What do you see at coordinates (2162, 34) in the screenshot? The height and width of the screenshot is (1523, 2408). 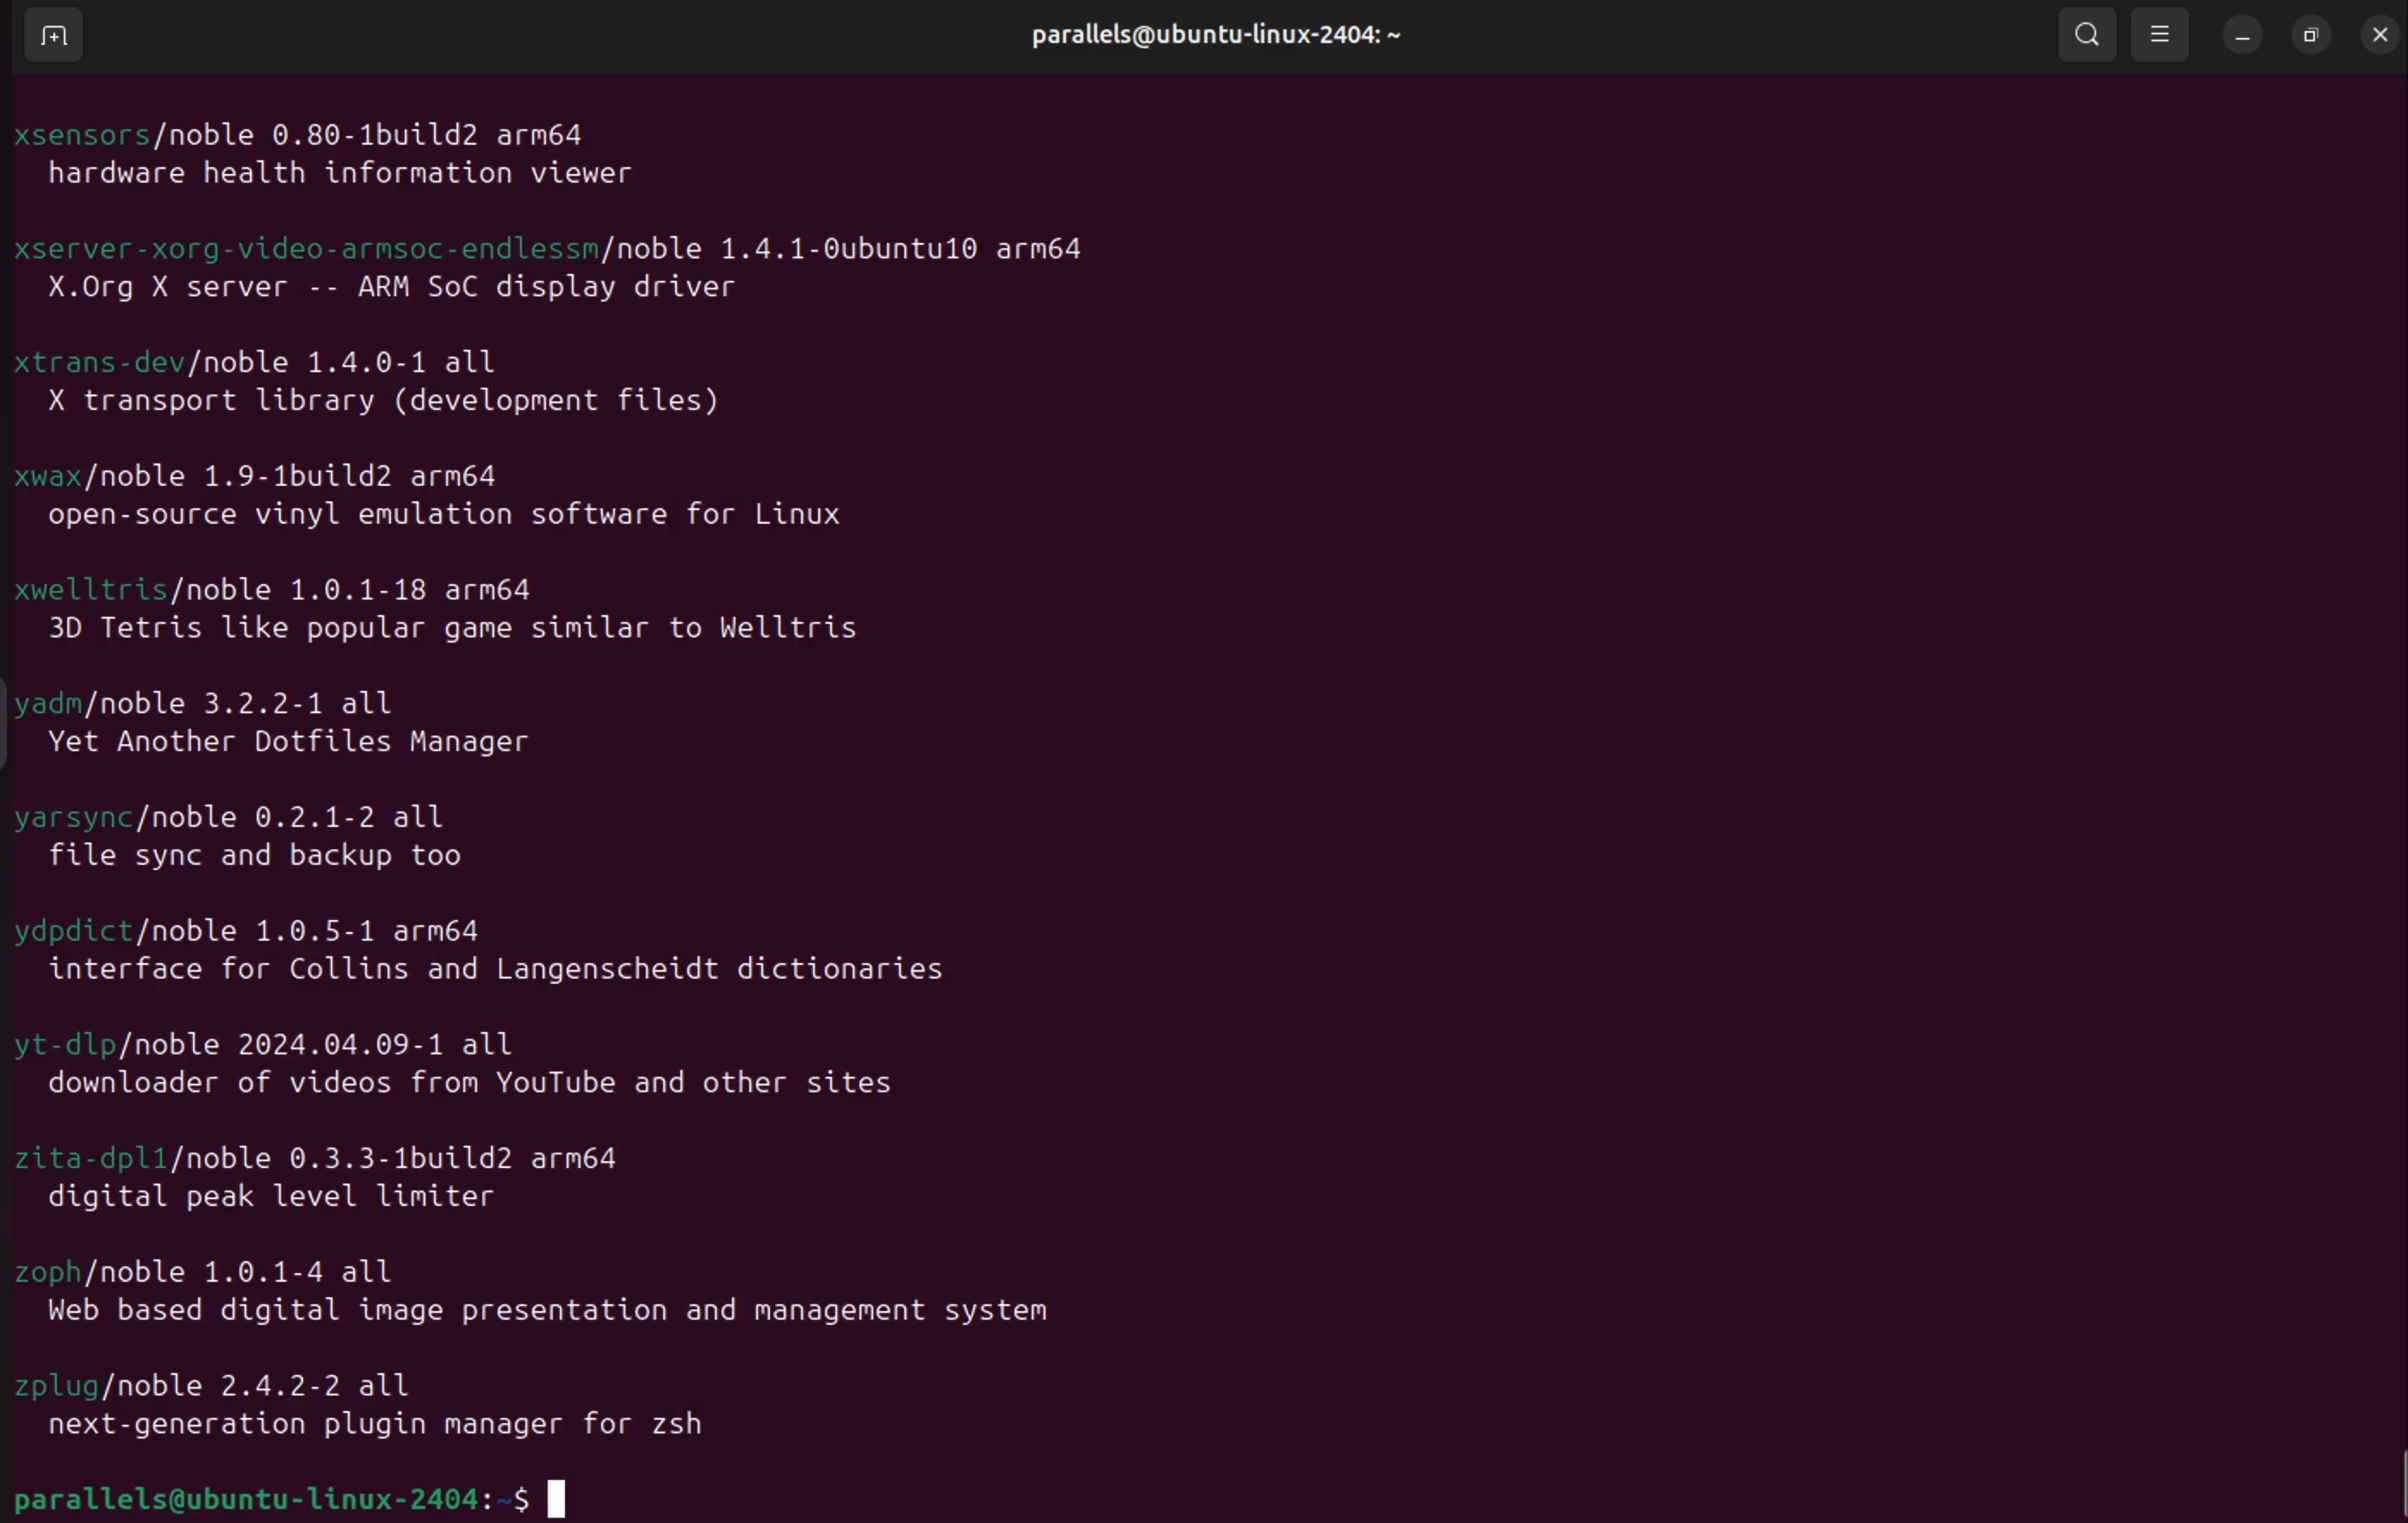 I see `view options` at bounding box center [2162, 34].